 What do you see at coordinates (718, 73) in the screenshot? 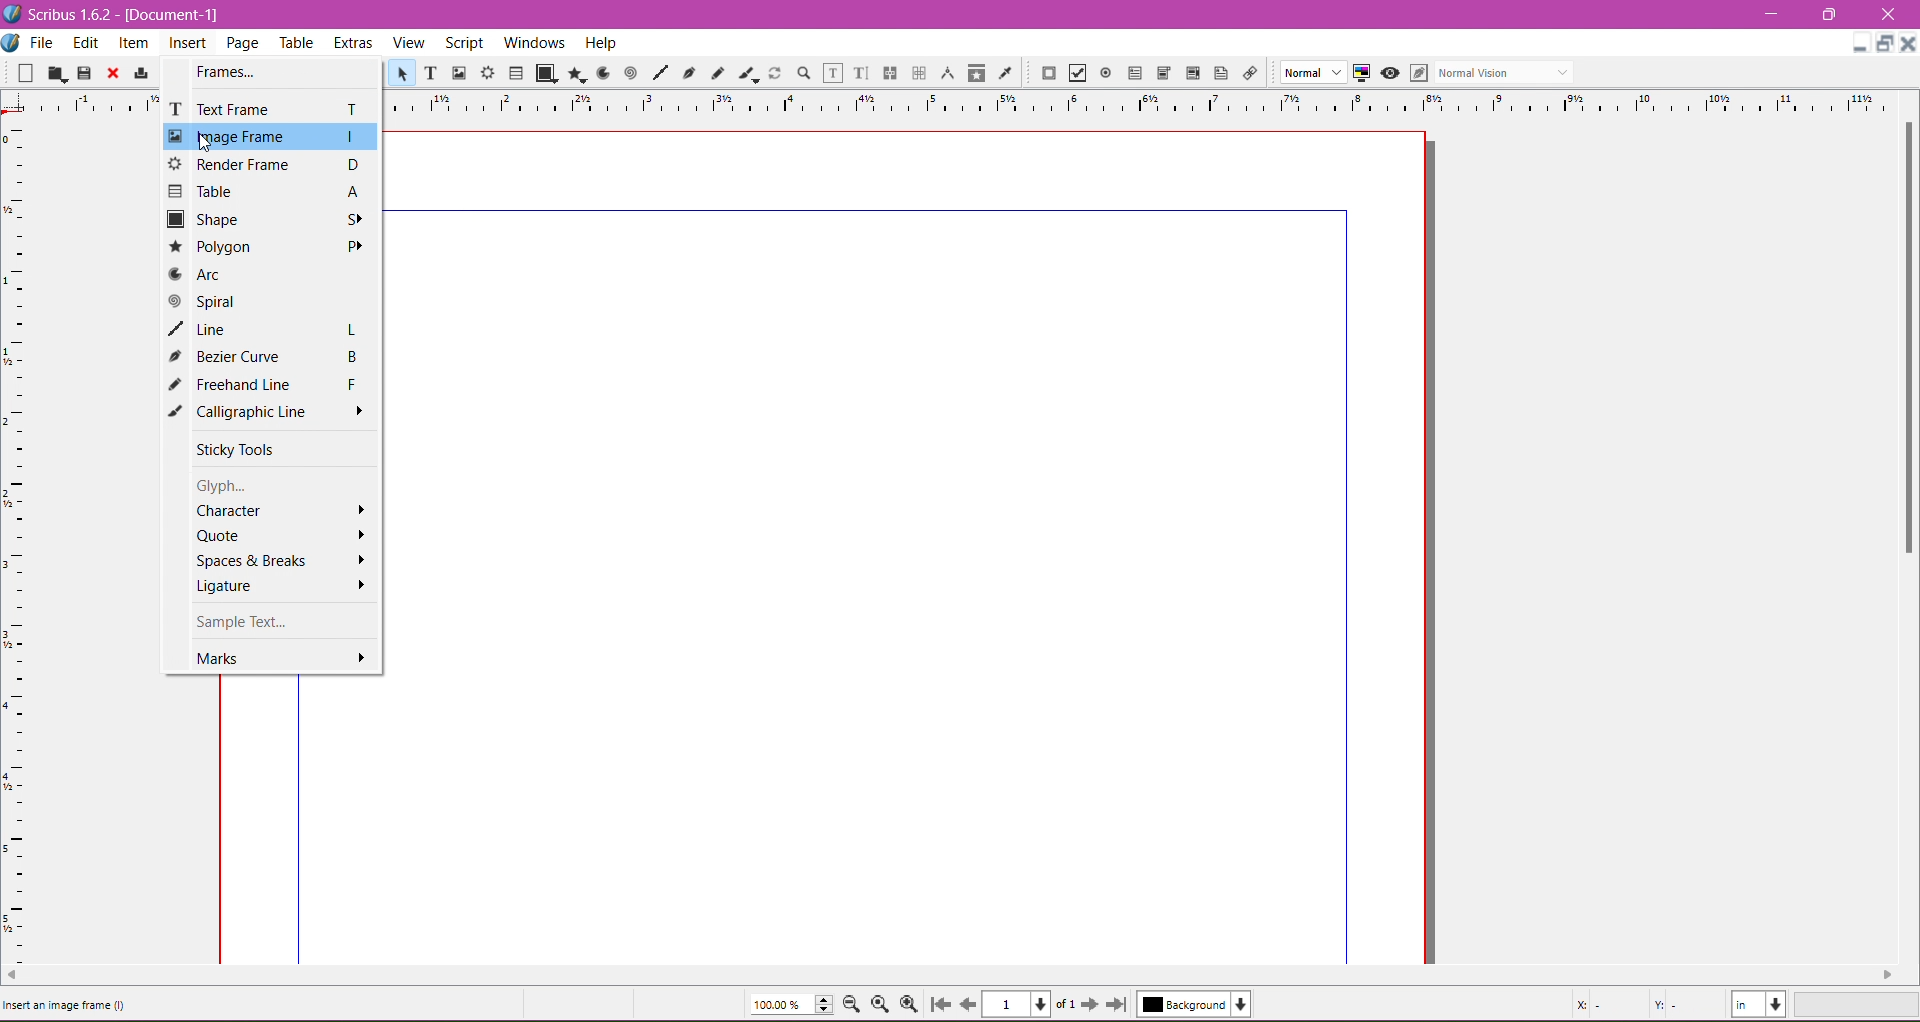
I see `Freehand Line` at bounding box center [718, 73].